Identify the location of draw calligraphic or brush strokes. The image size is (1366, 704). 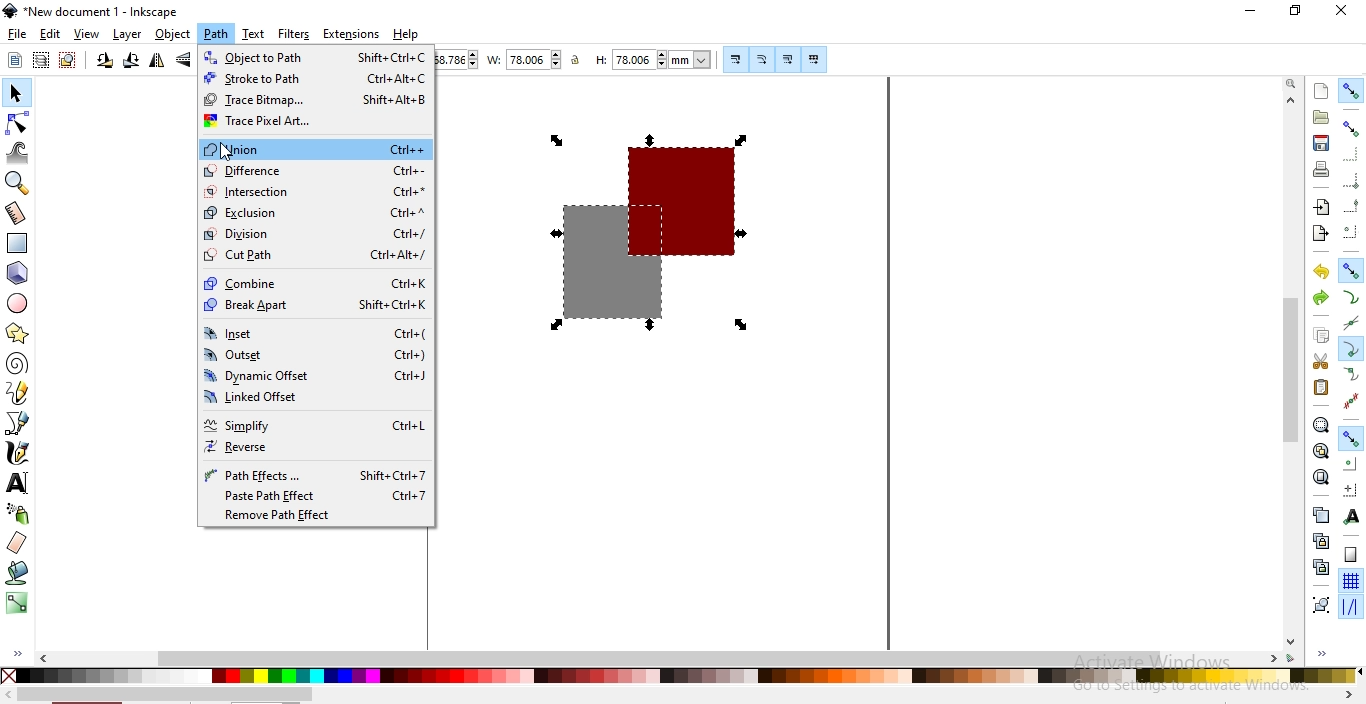
(18, 454).